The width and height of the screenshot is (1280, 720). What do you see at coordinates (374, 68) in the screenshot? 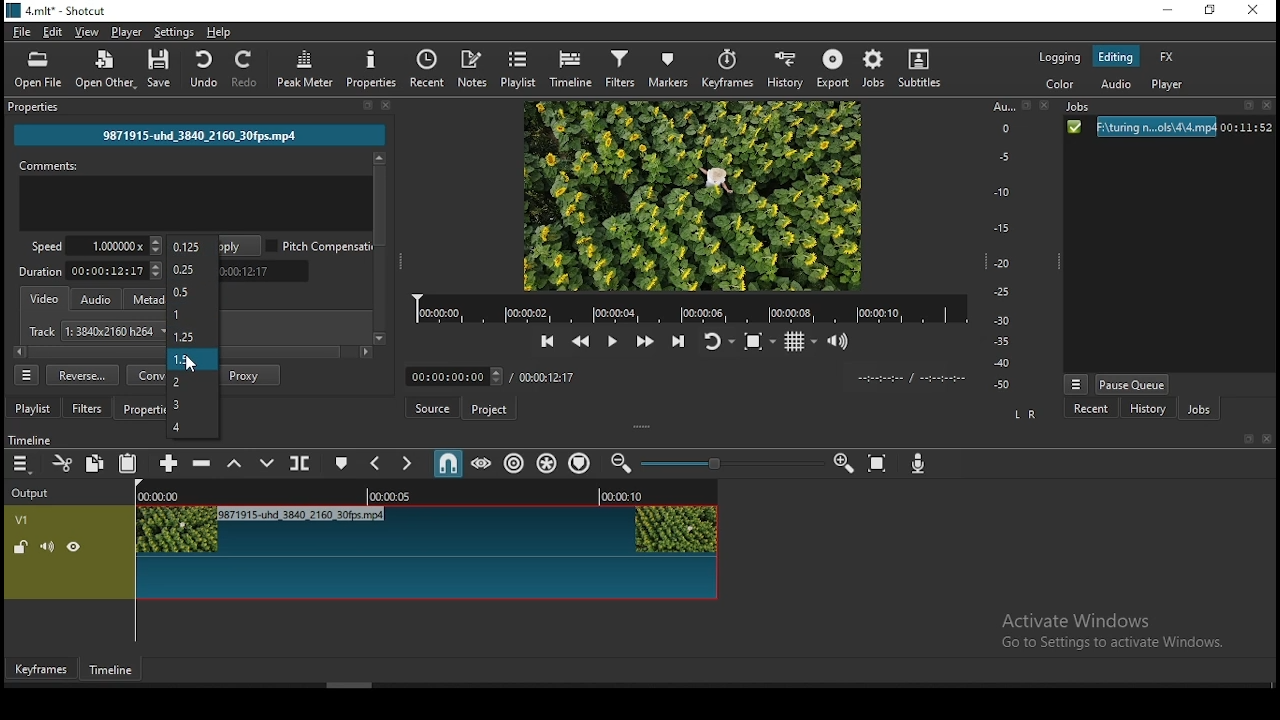
I see `properties` at bounding box center [374, 68].